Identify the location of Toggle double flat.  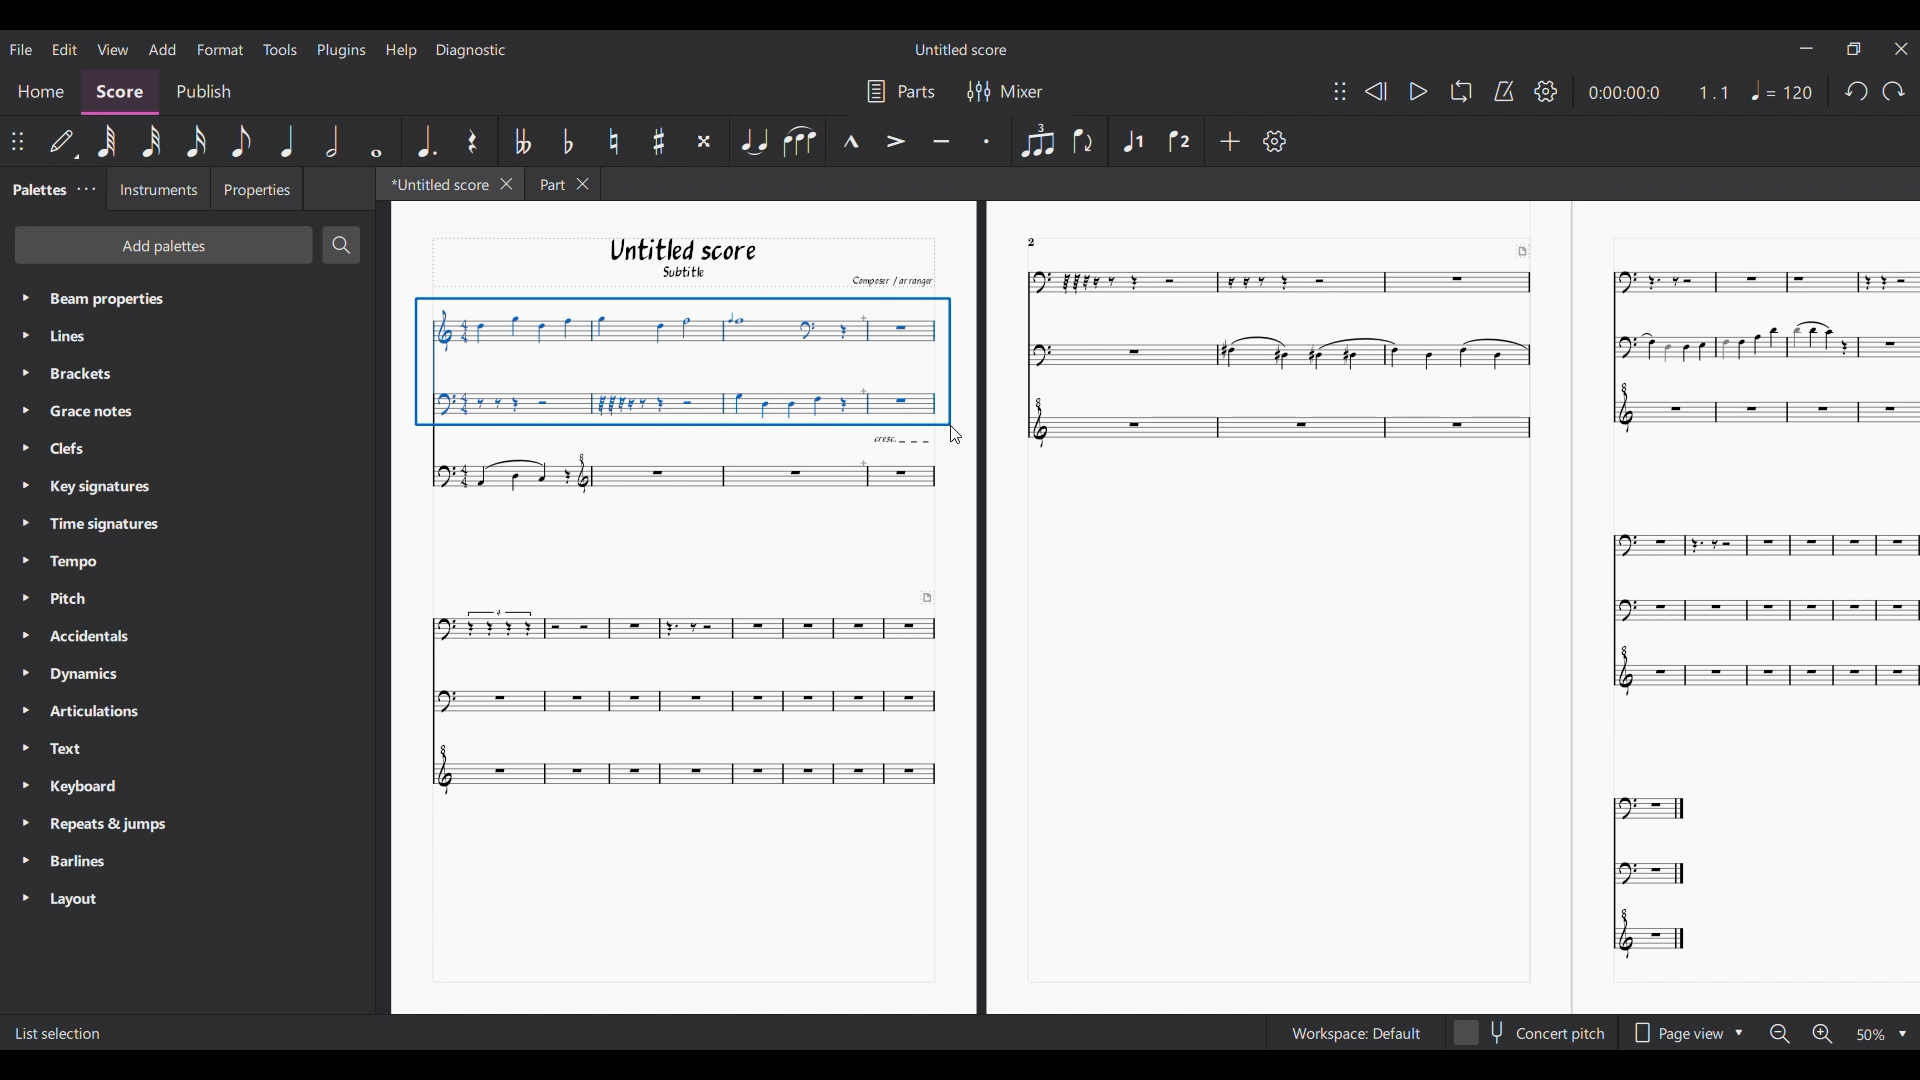
(523, 140).